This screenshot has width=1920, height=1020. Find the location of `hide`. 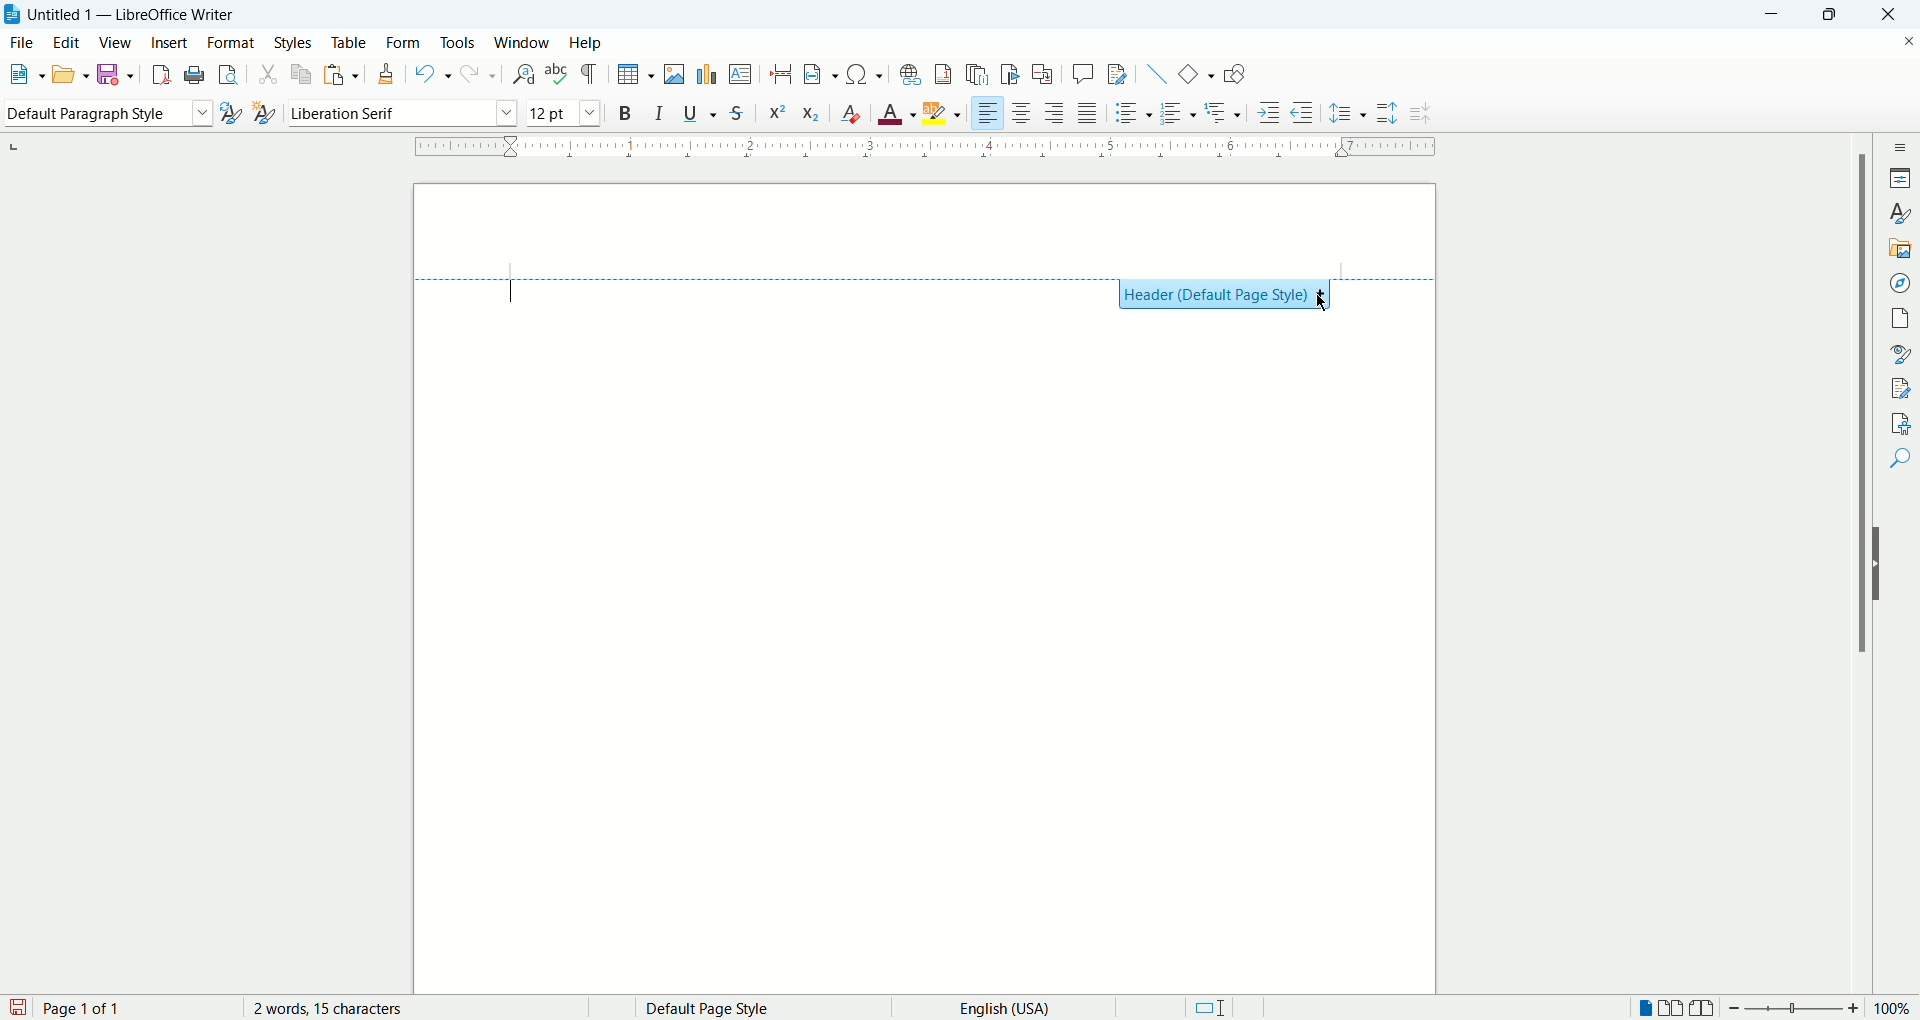

hide is located at coordinates (1882, 569).